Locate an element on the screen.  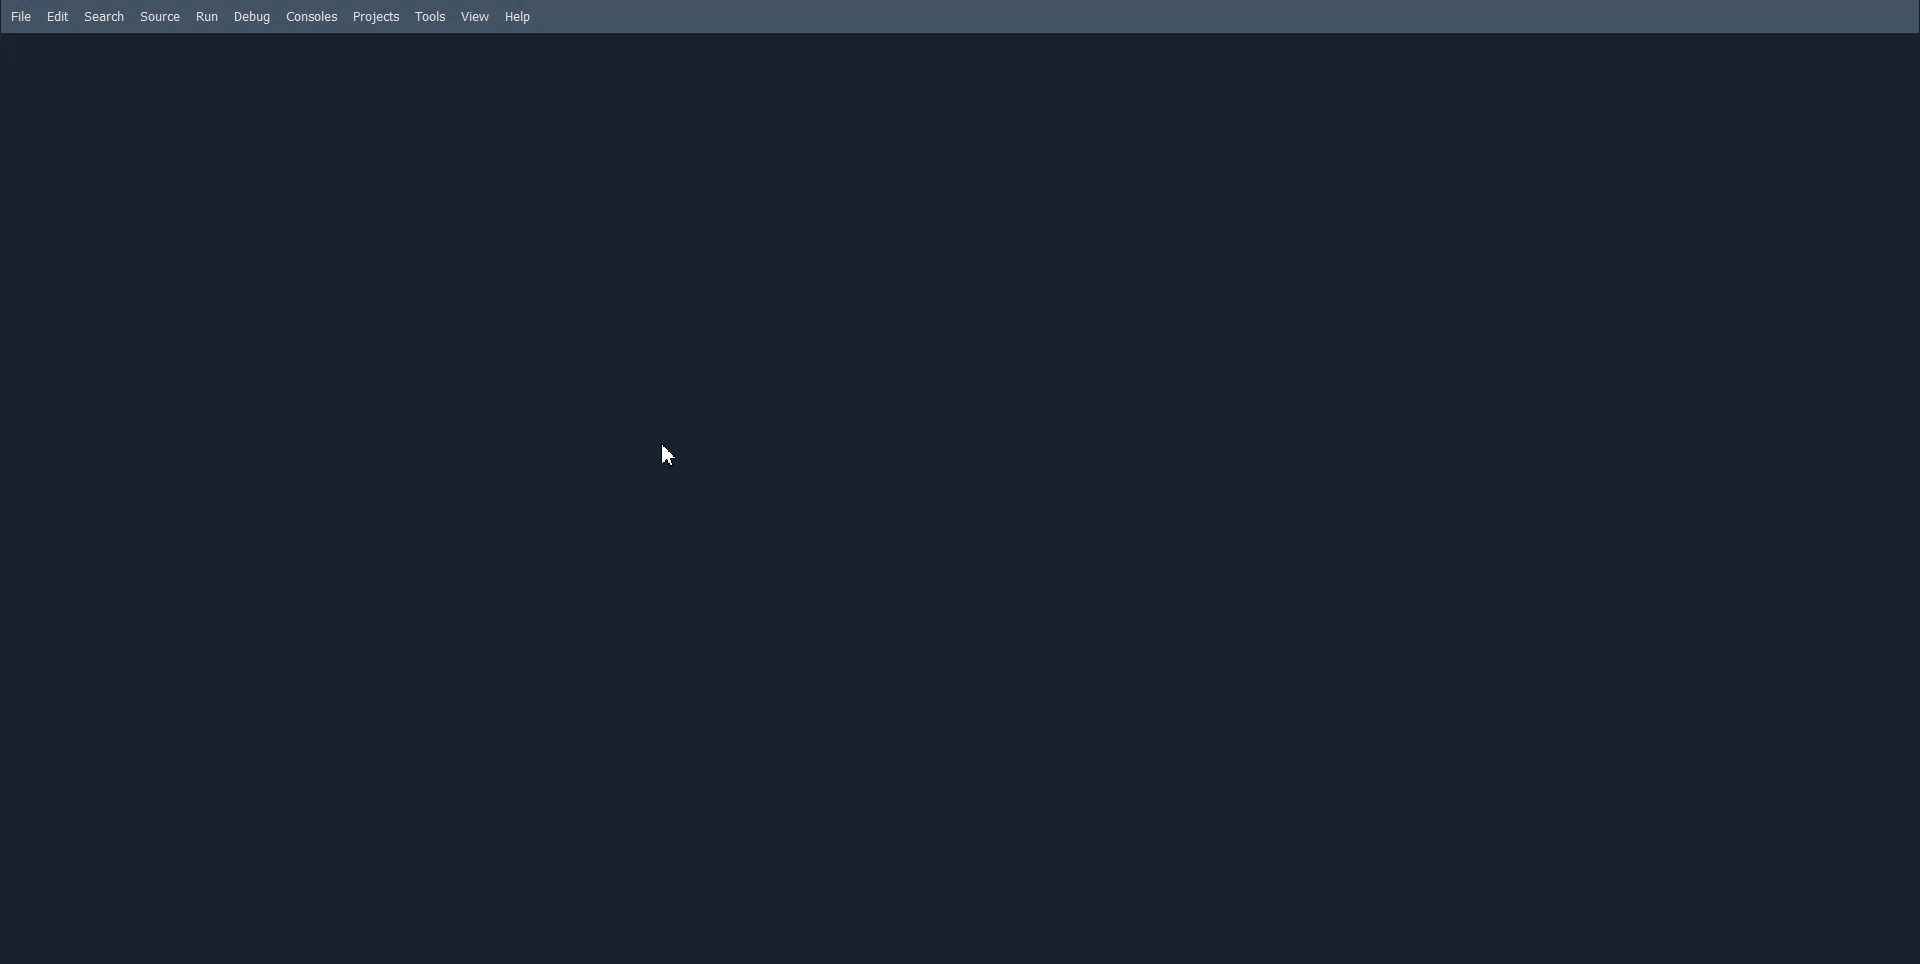
Run is located at coordinates (206, 16).